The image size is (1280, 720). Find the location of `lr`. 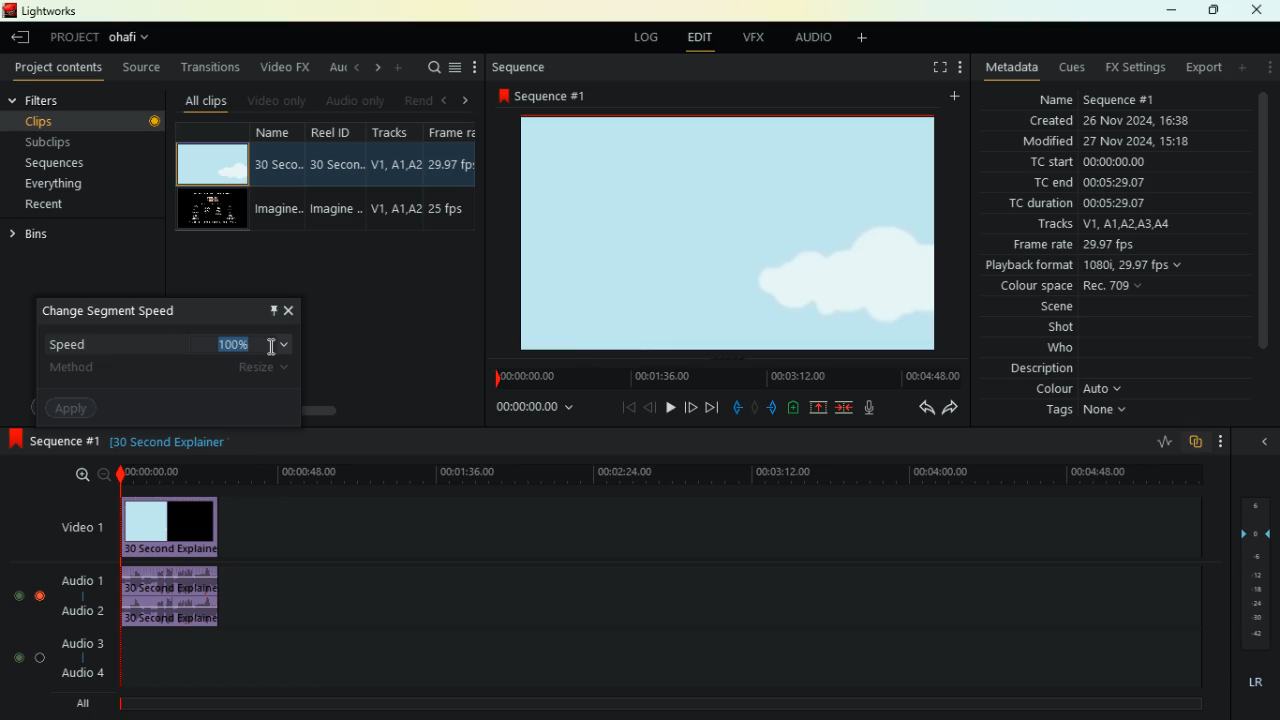

lr is located at coordinates (1251, 683).